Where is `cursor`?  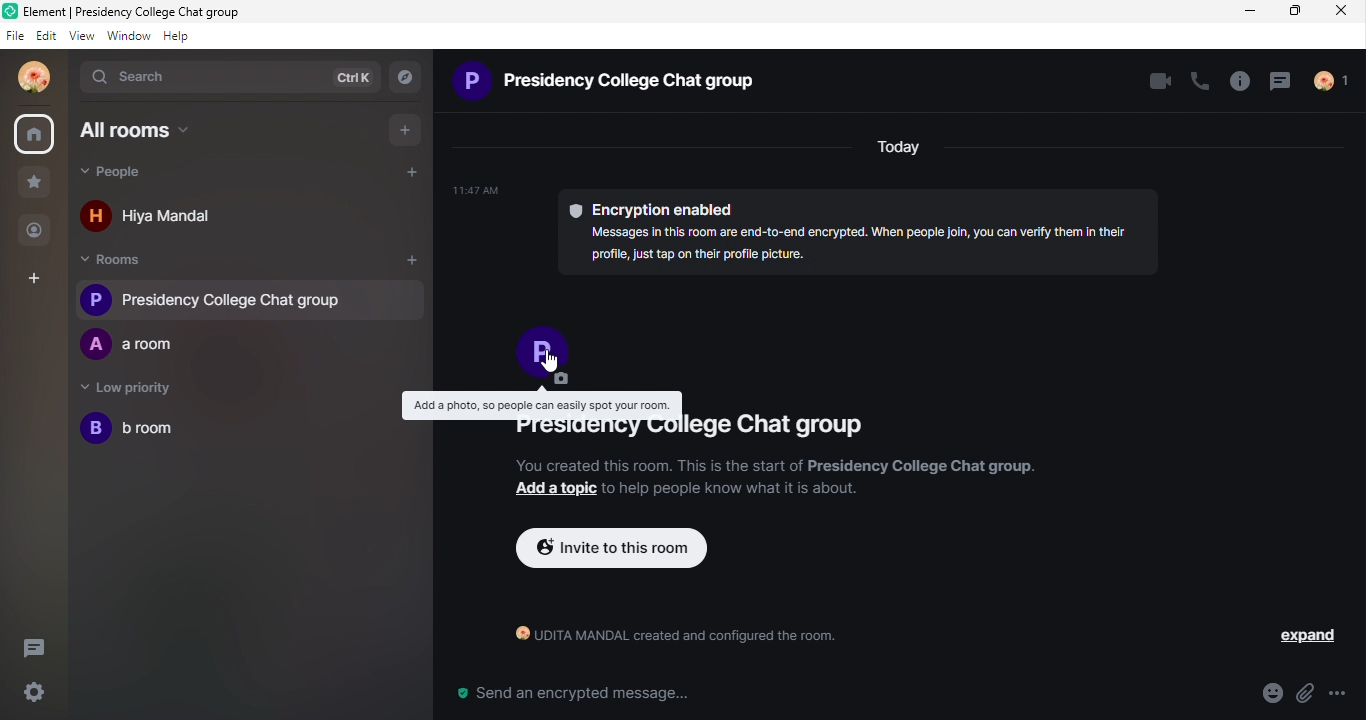
cursor is located at coordinates (34, 134).